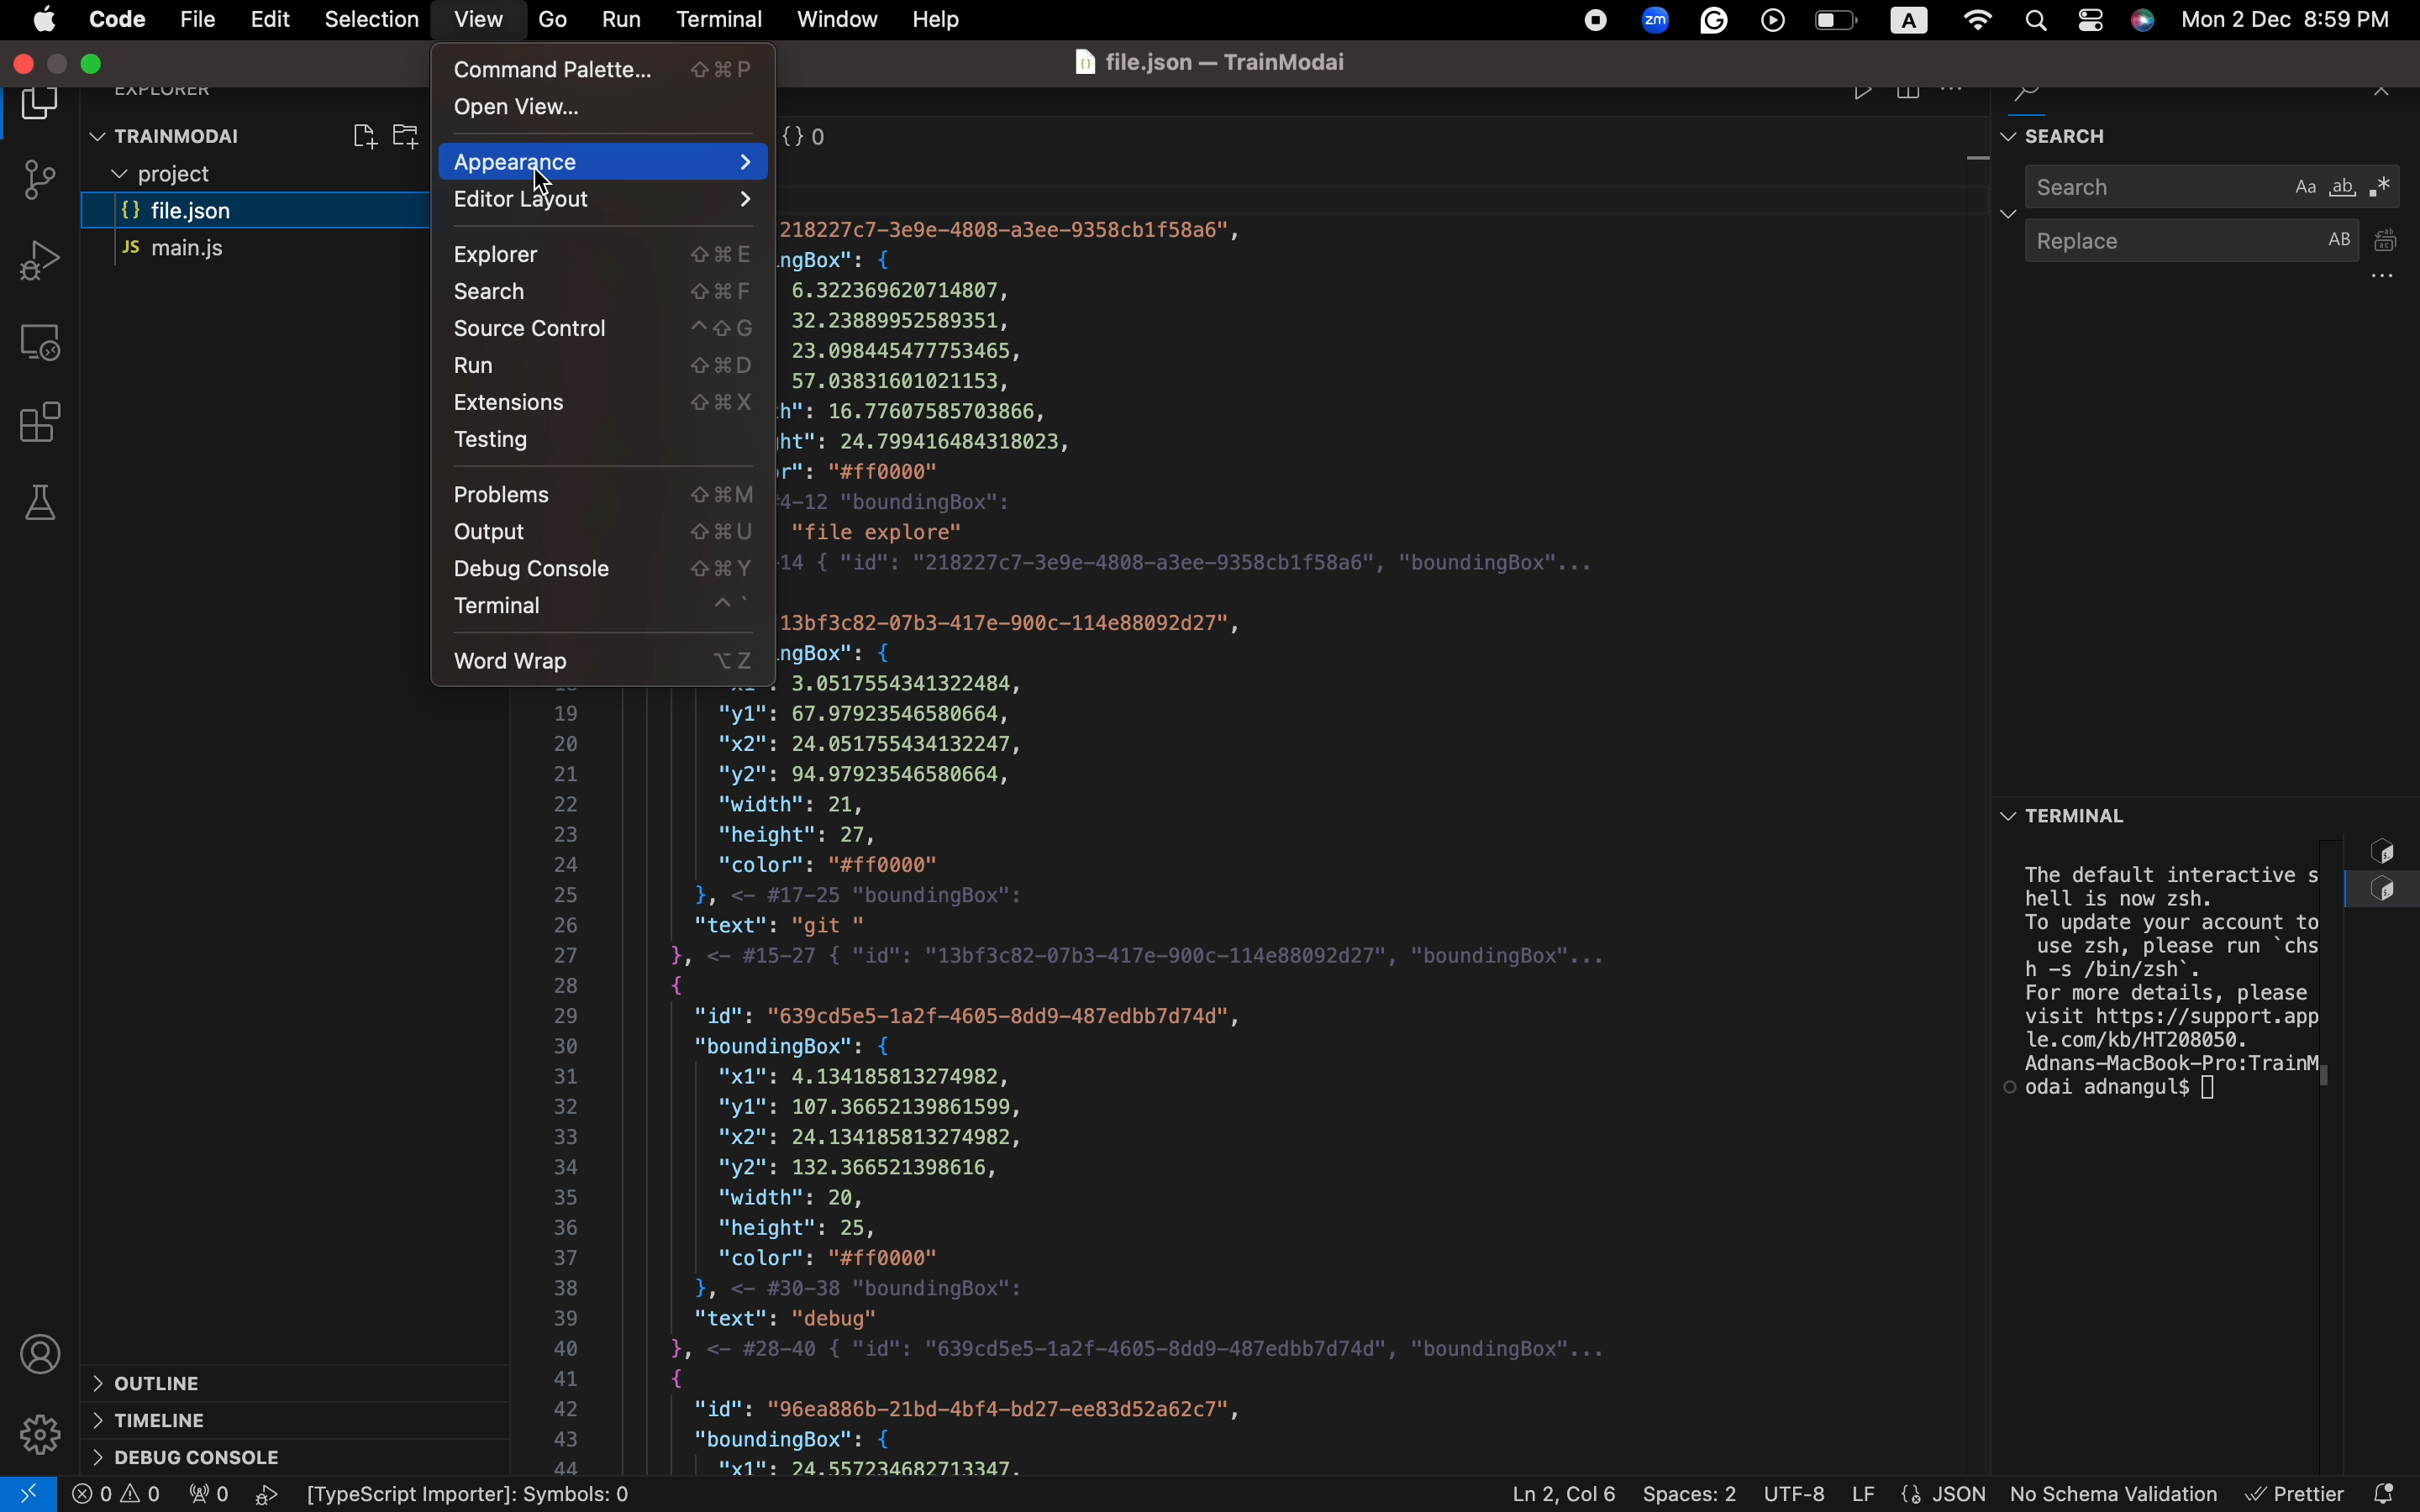  What do you see at coordinates (41, 1353) in the screenshot?
I see `profile` at bounding box center [41, 1353].